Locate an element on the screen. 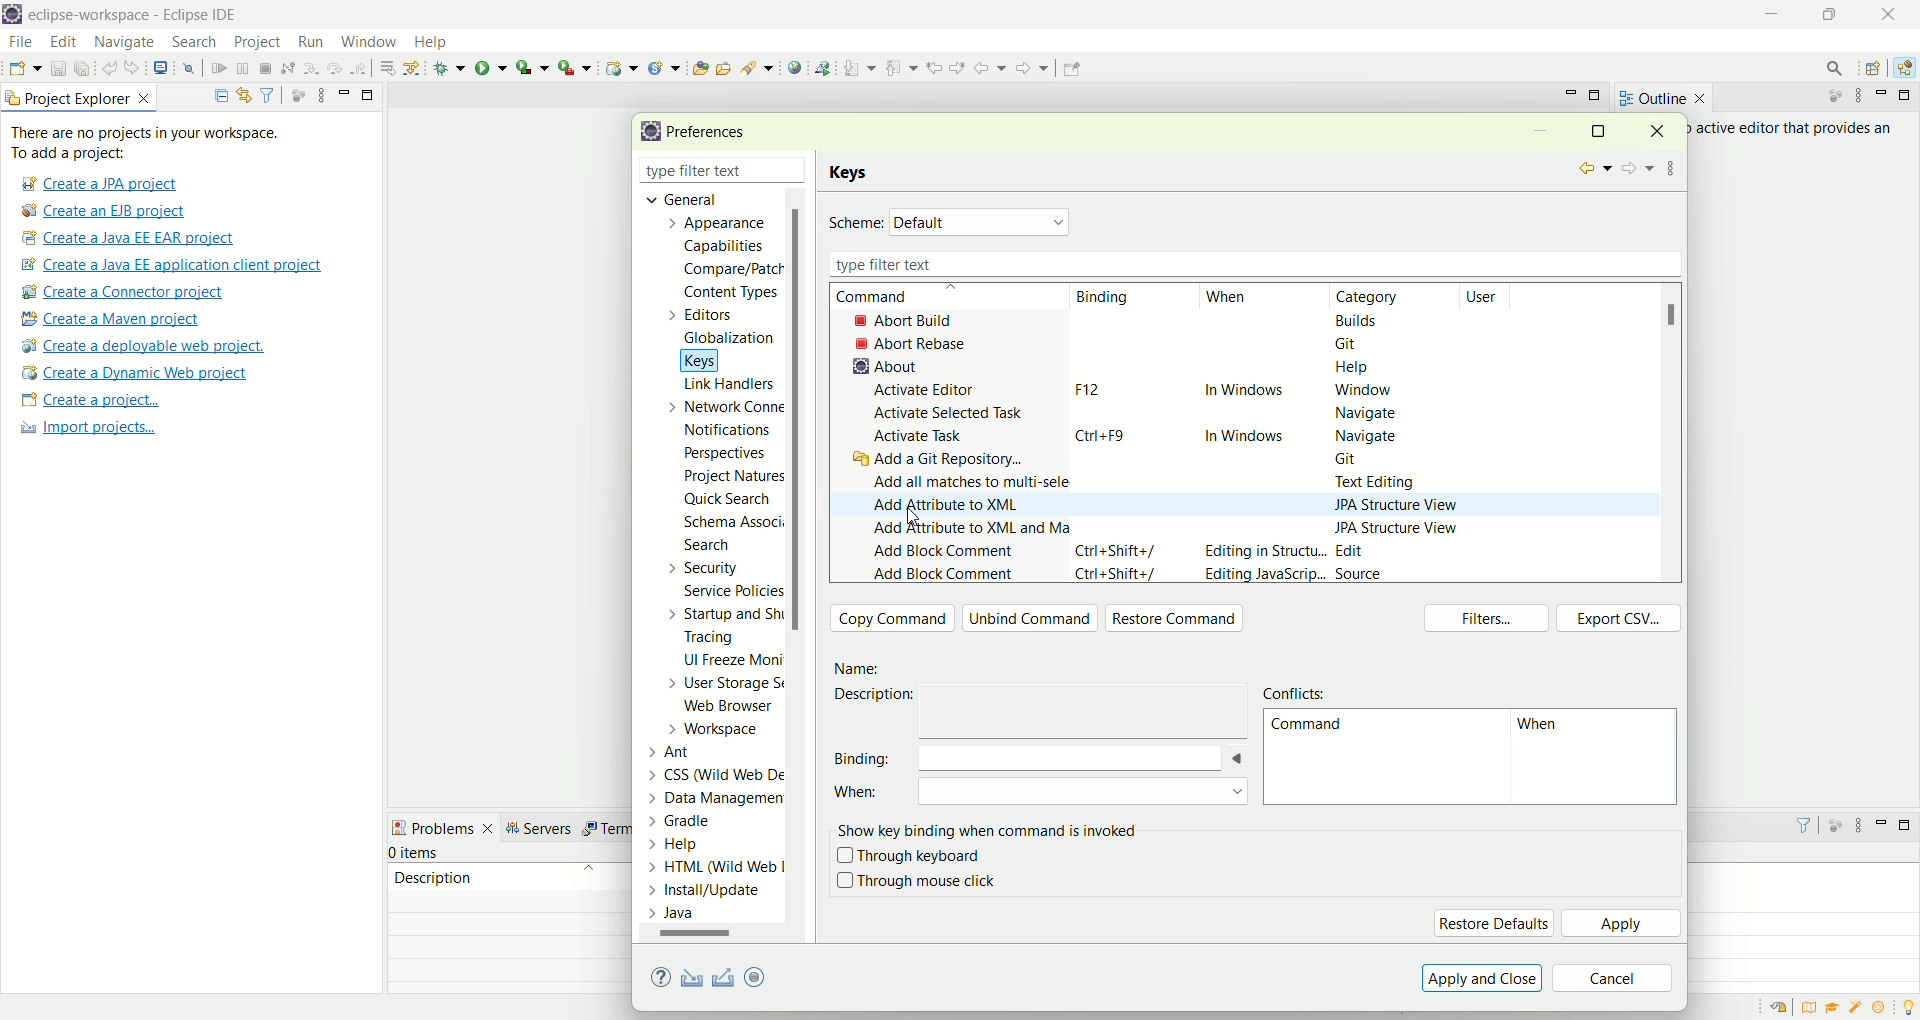 The width and height of the screenshot is (1920, 1020). create a dynamic web project is located at coordinates (133, 373).